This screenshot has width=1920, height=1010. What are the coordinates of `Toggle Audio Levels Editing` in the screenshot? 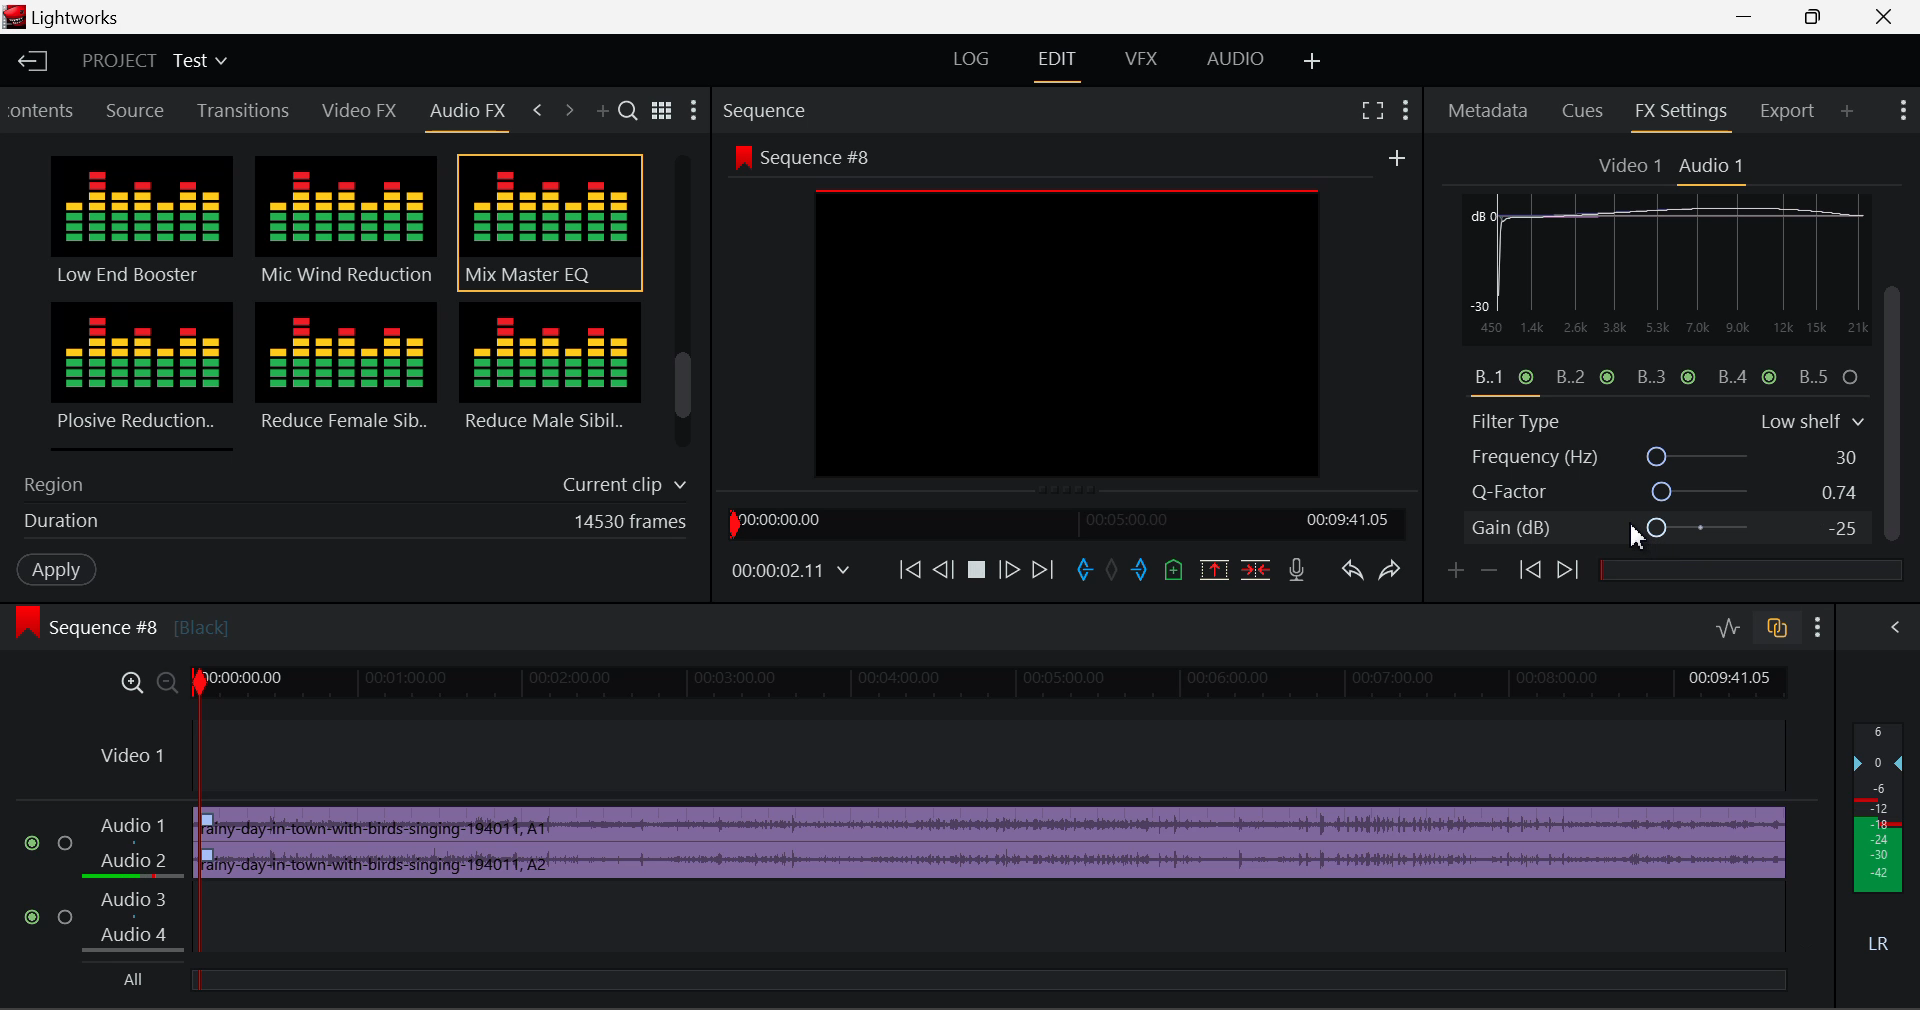 It's located at (1730, 629).